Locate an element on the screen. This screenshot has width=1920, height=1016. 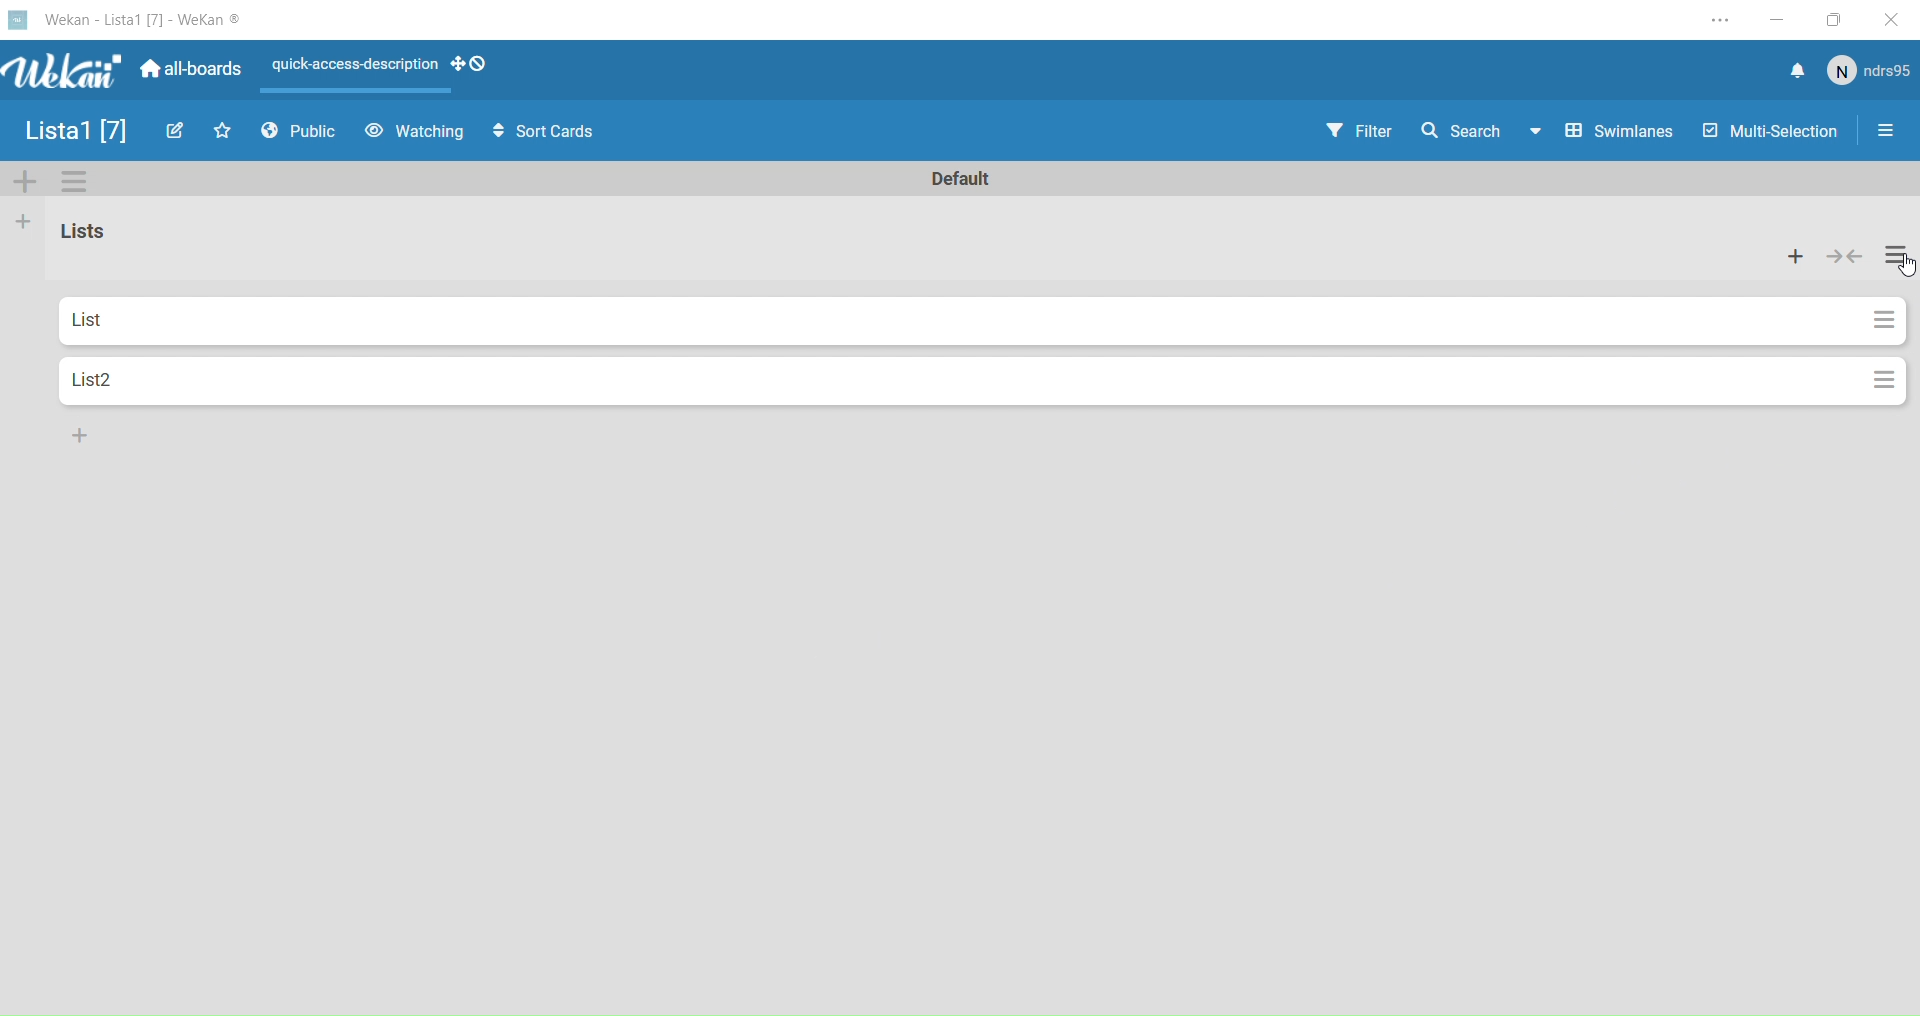
Edit is located at coordinates (174, 135).